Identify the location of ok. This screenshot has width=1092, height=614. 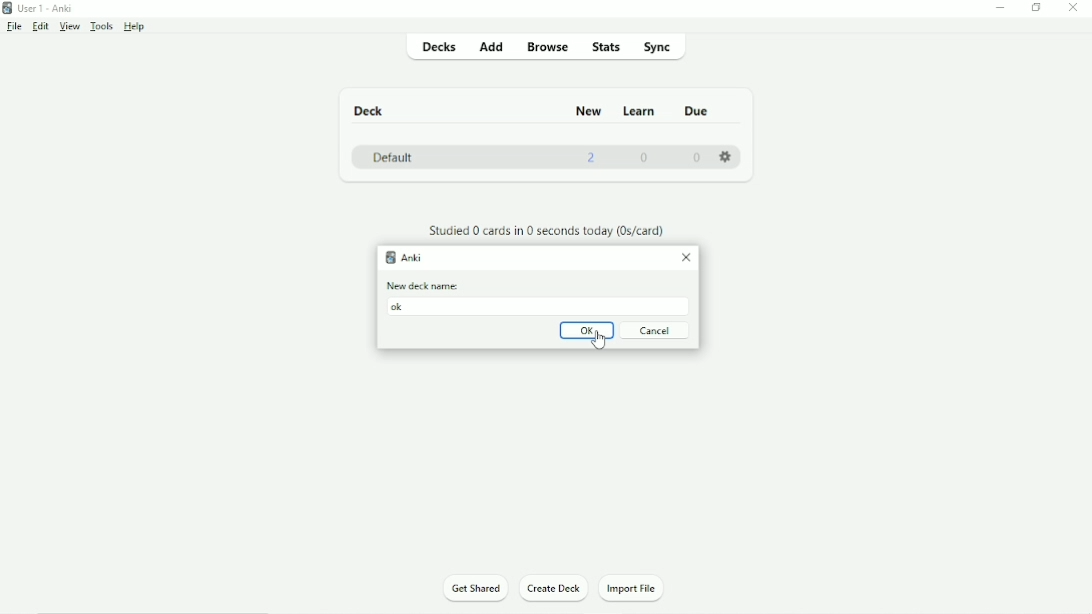
(400, 307).